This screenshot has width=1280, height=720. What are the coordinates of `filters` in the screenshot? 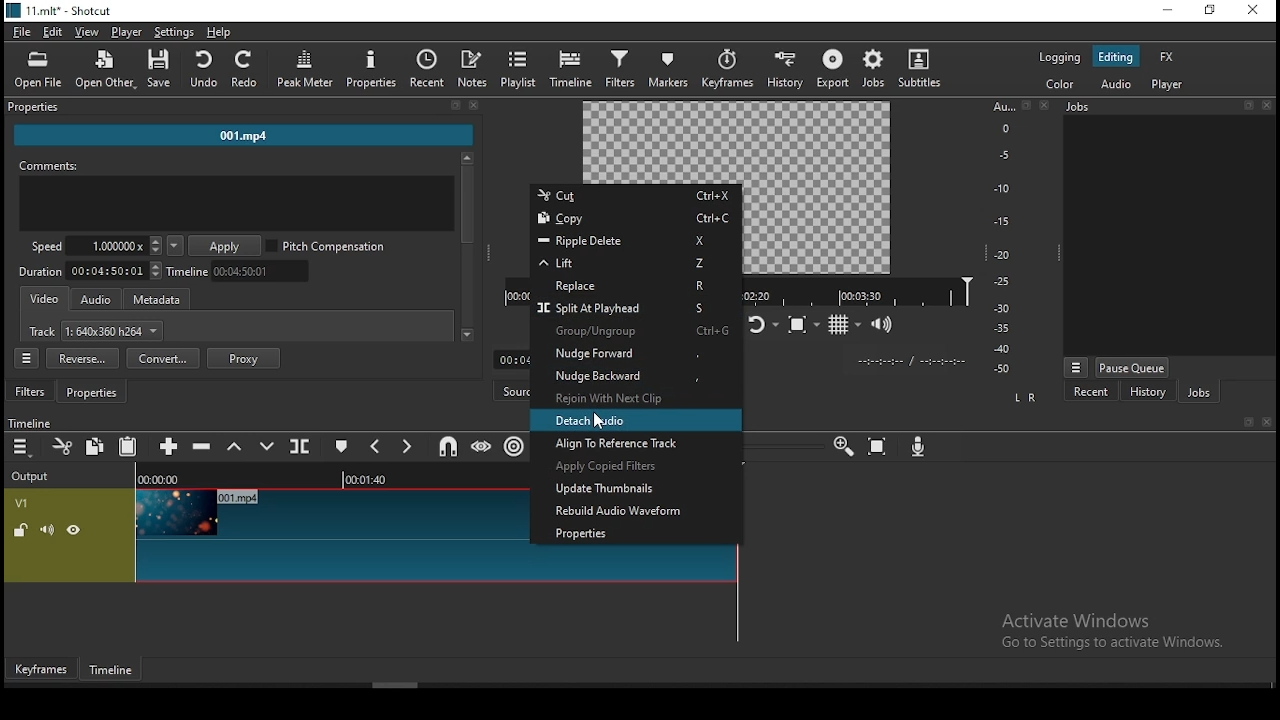 It's located at (31, 392).